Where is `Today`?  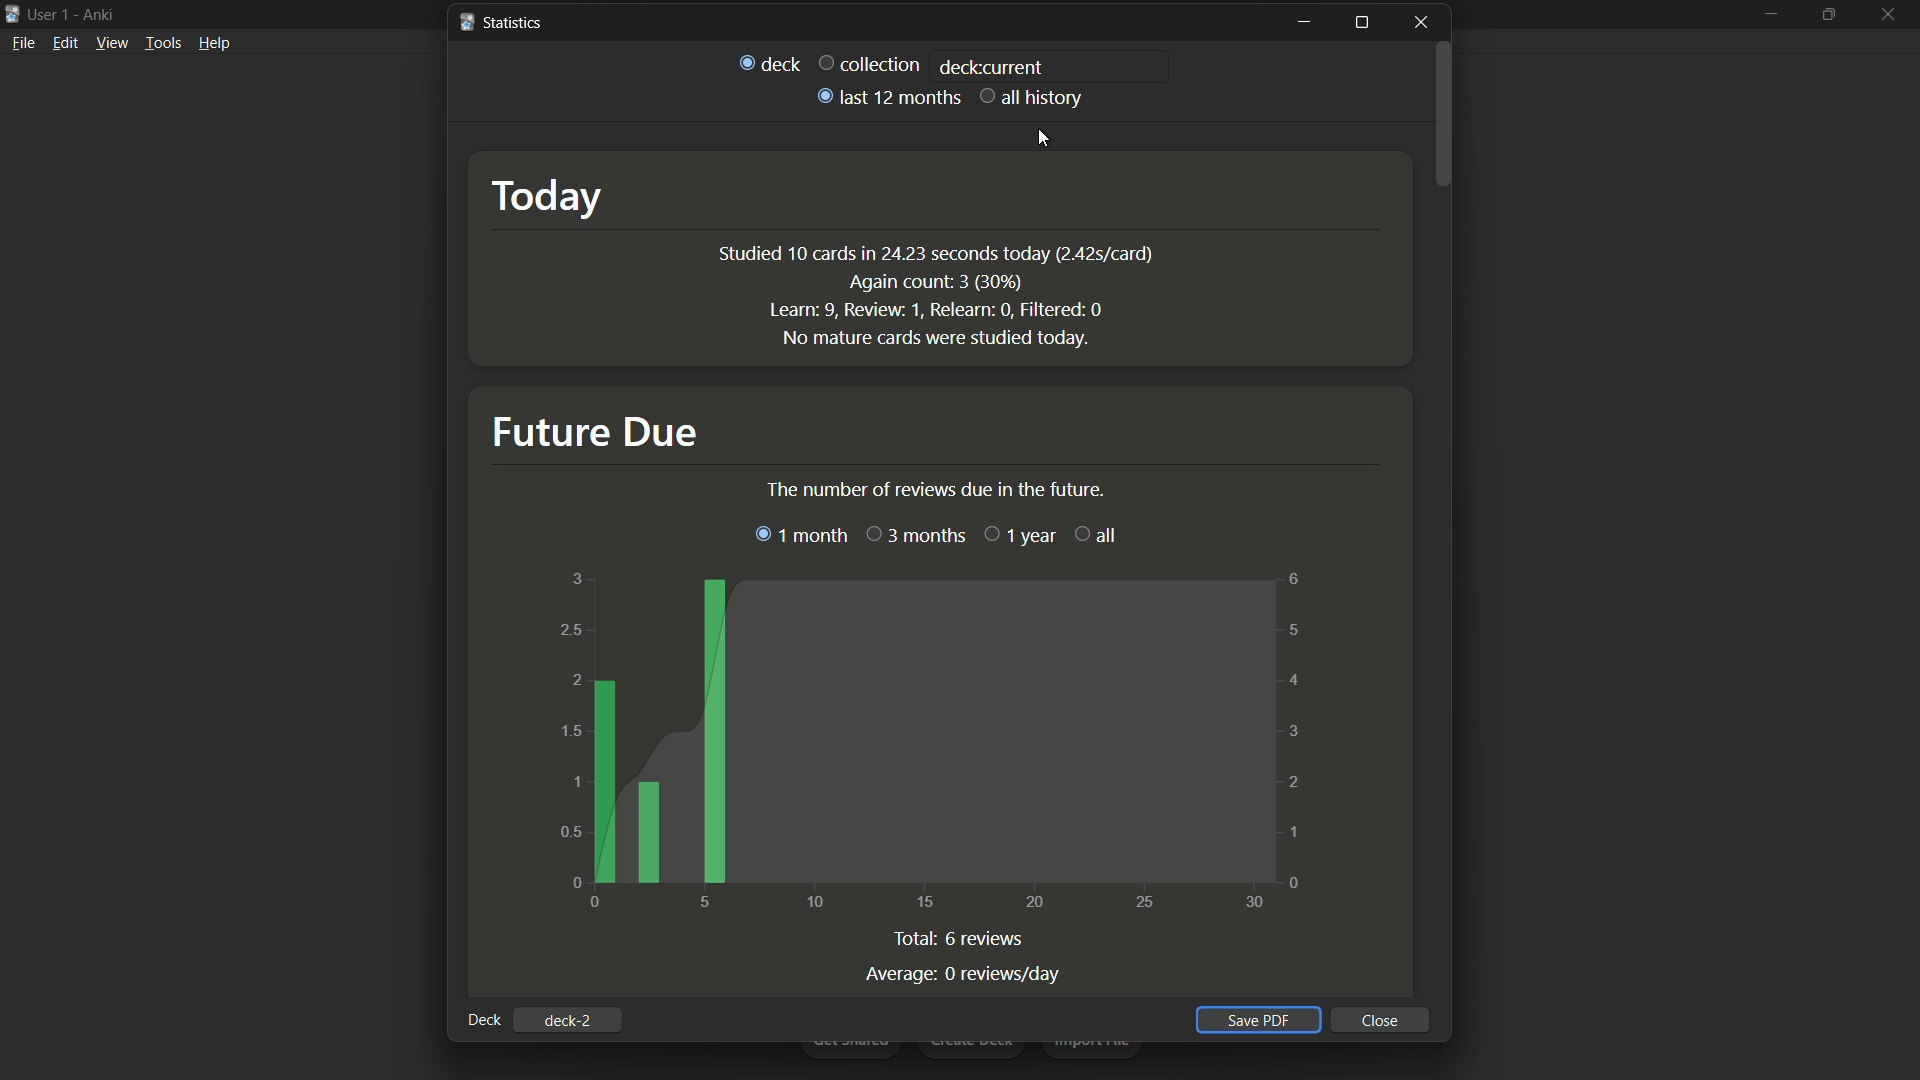 Today is located at coordinates (544, 191).